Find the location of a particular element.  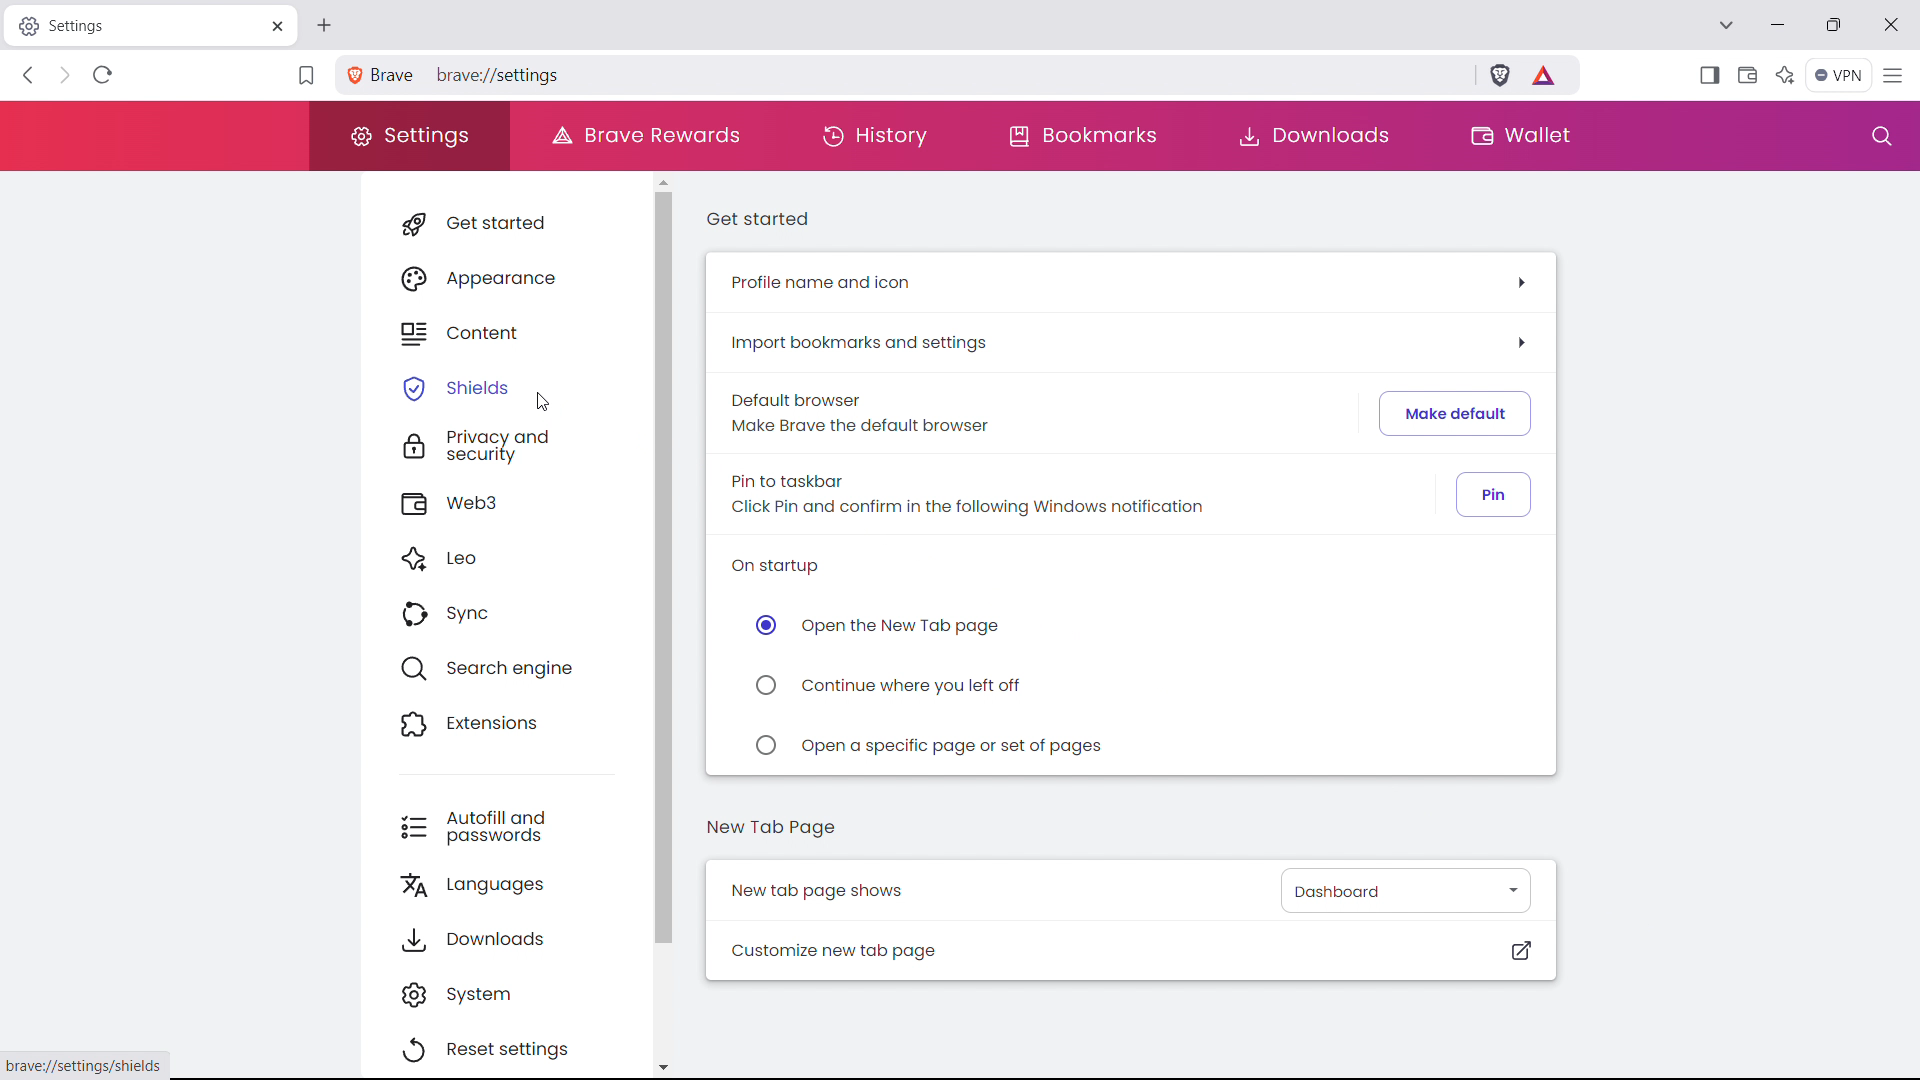

close is located at coordinates (1889, 24).